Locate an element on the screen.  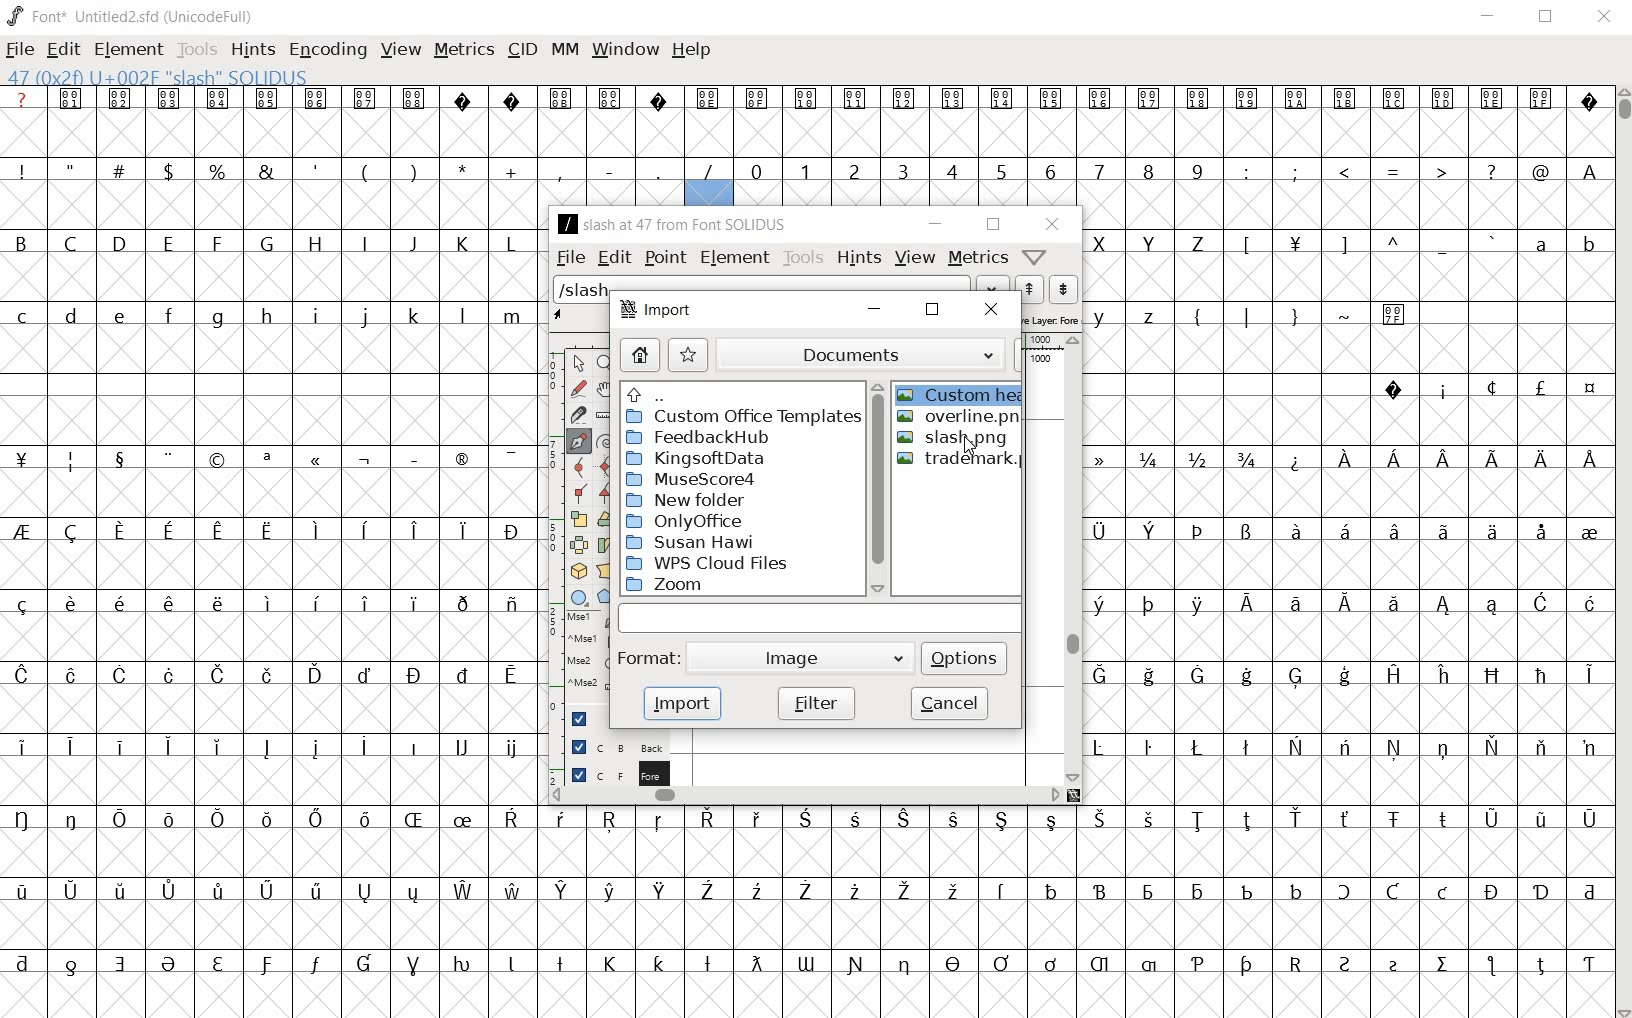
minimize is located at coordinates (935, 223).